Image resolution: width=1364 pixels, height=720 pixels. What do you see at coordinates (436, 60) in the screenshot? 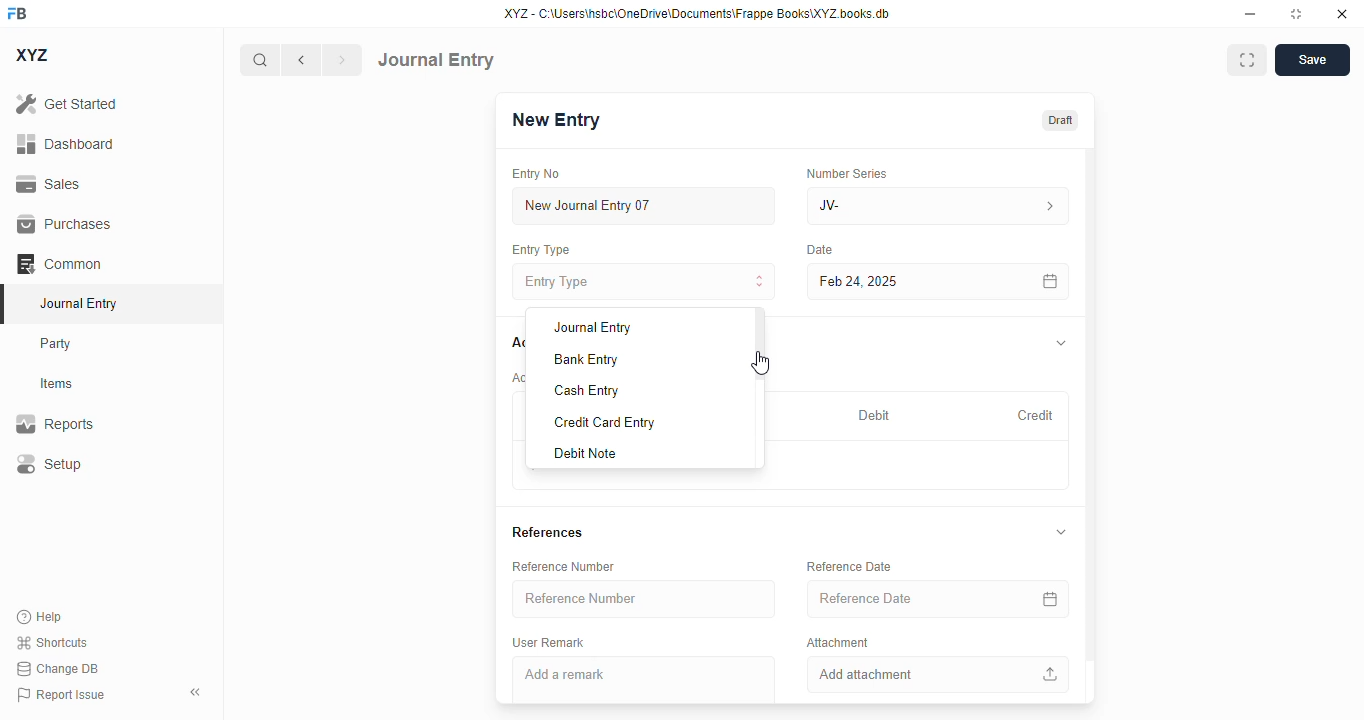
I see `journal entry` at bounding box center [436, 60].